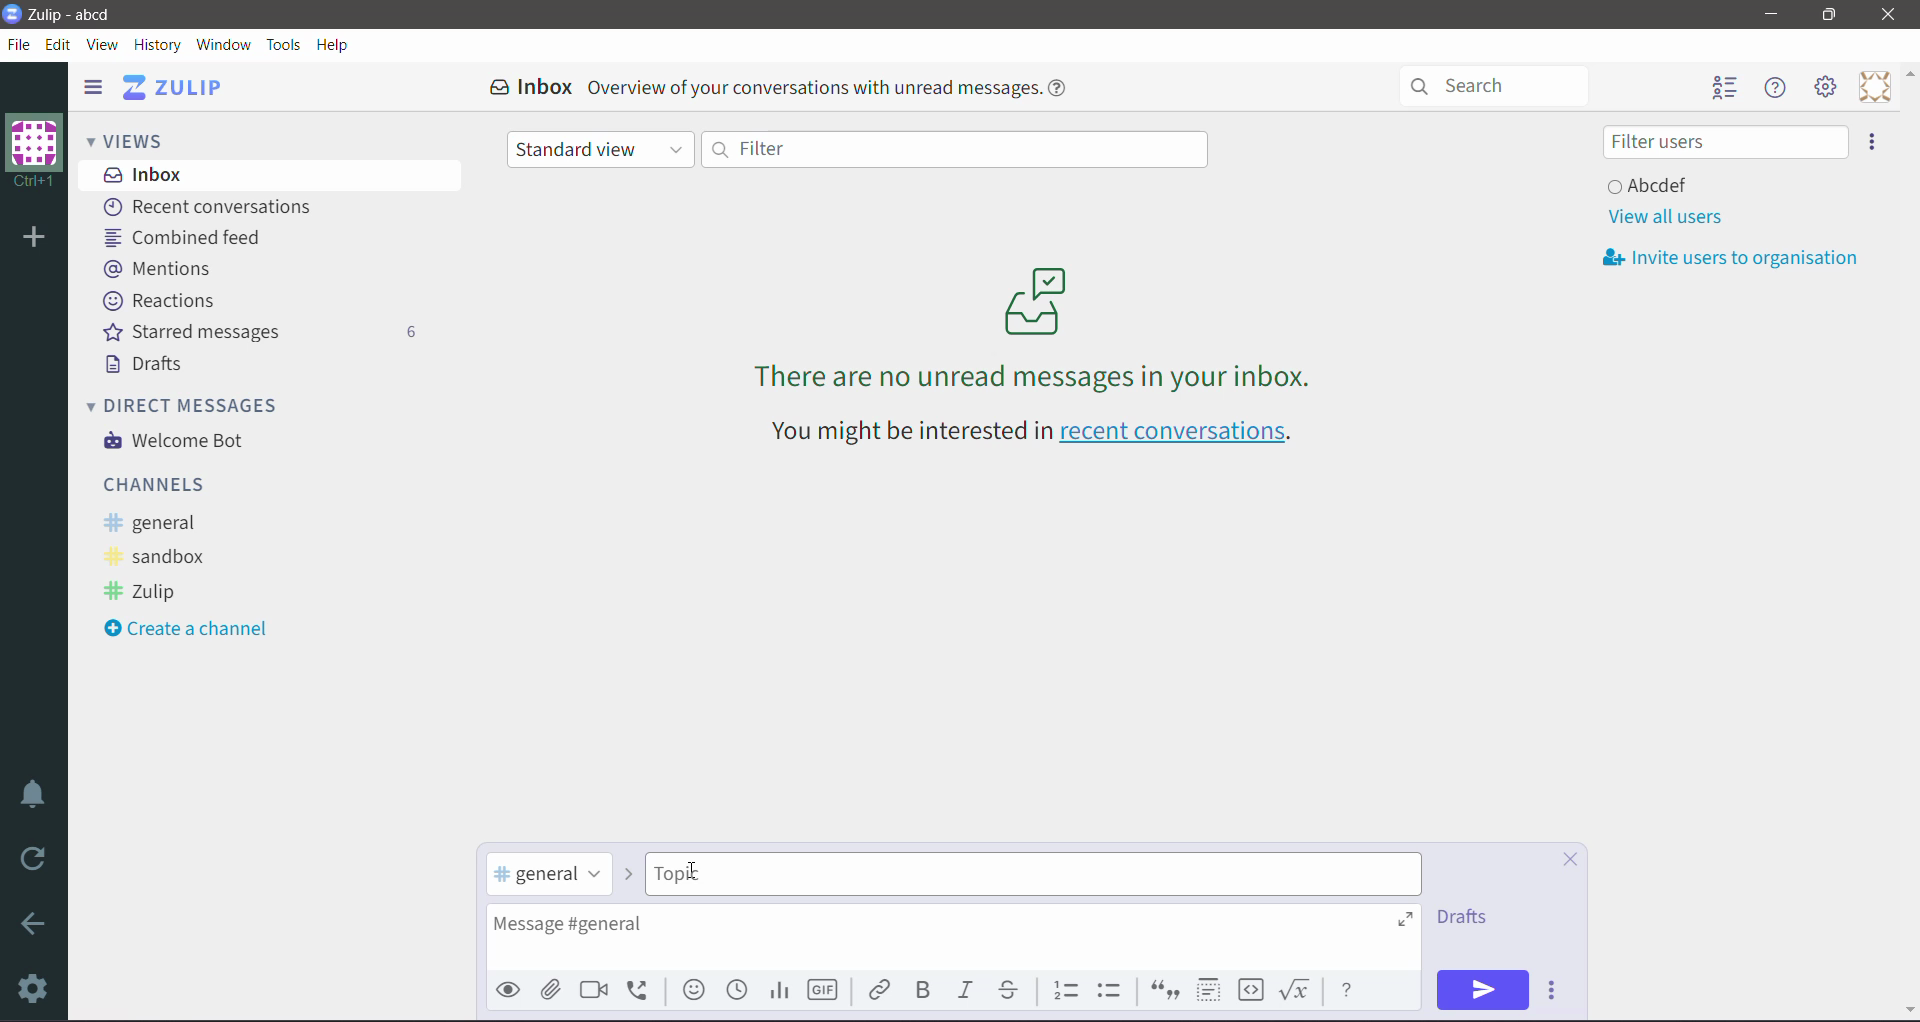 The width and height of the screenshot is (1920, 1022). Describe the element at coordinates (223, 44) in the screenshot. I see `Window` at that location.